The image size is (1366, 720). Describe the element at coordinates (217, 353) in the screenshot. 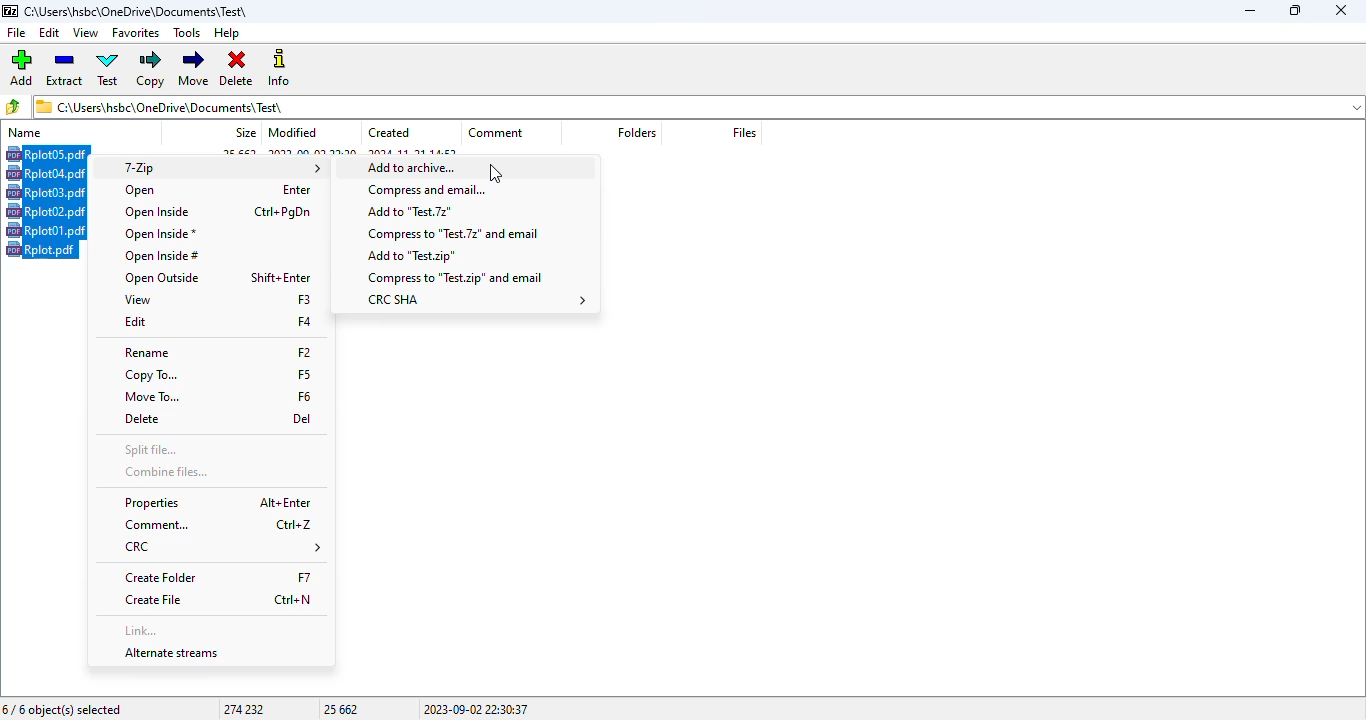

I see `rename` at that location.